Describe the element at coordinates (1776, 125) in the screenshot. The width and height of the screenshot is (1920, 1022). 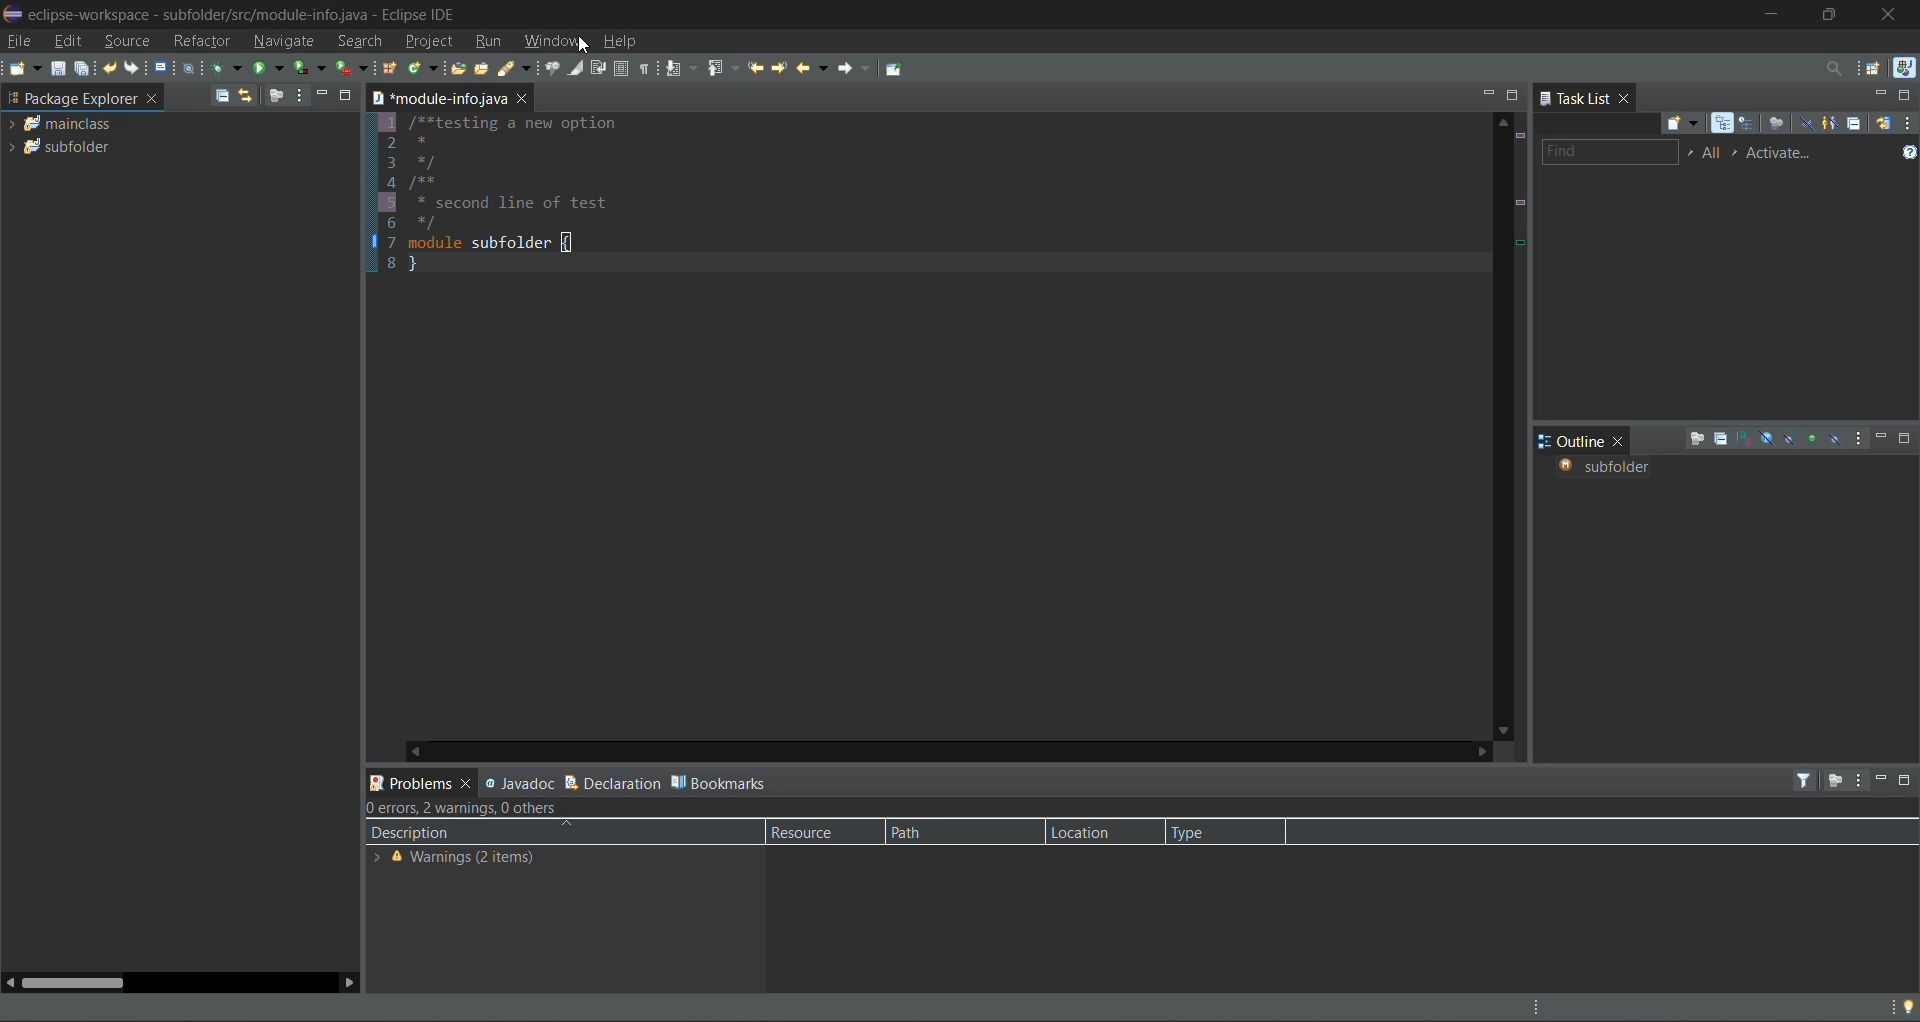
I see `focus on workweek` at that location.